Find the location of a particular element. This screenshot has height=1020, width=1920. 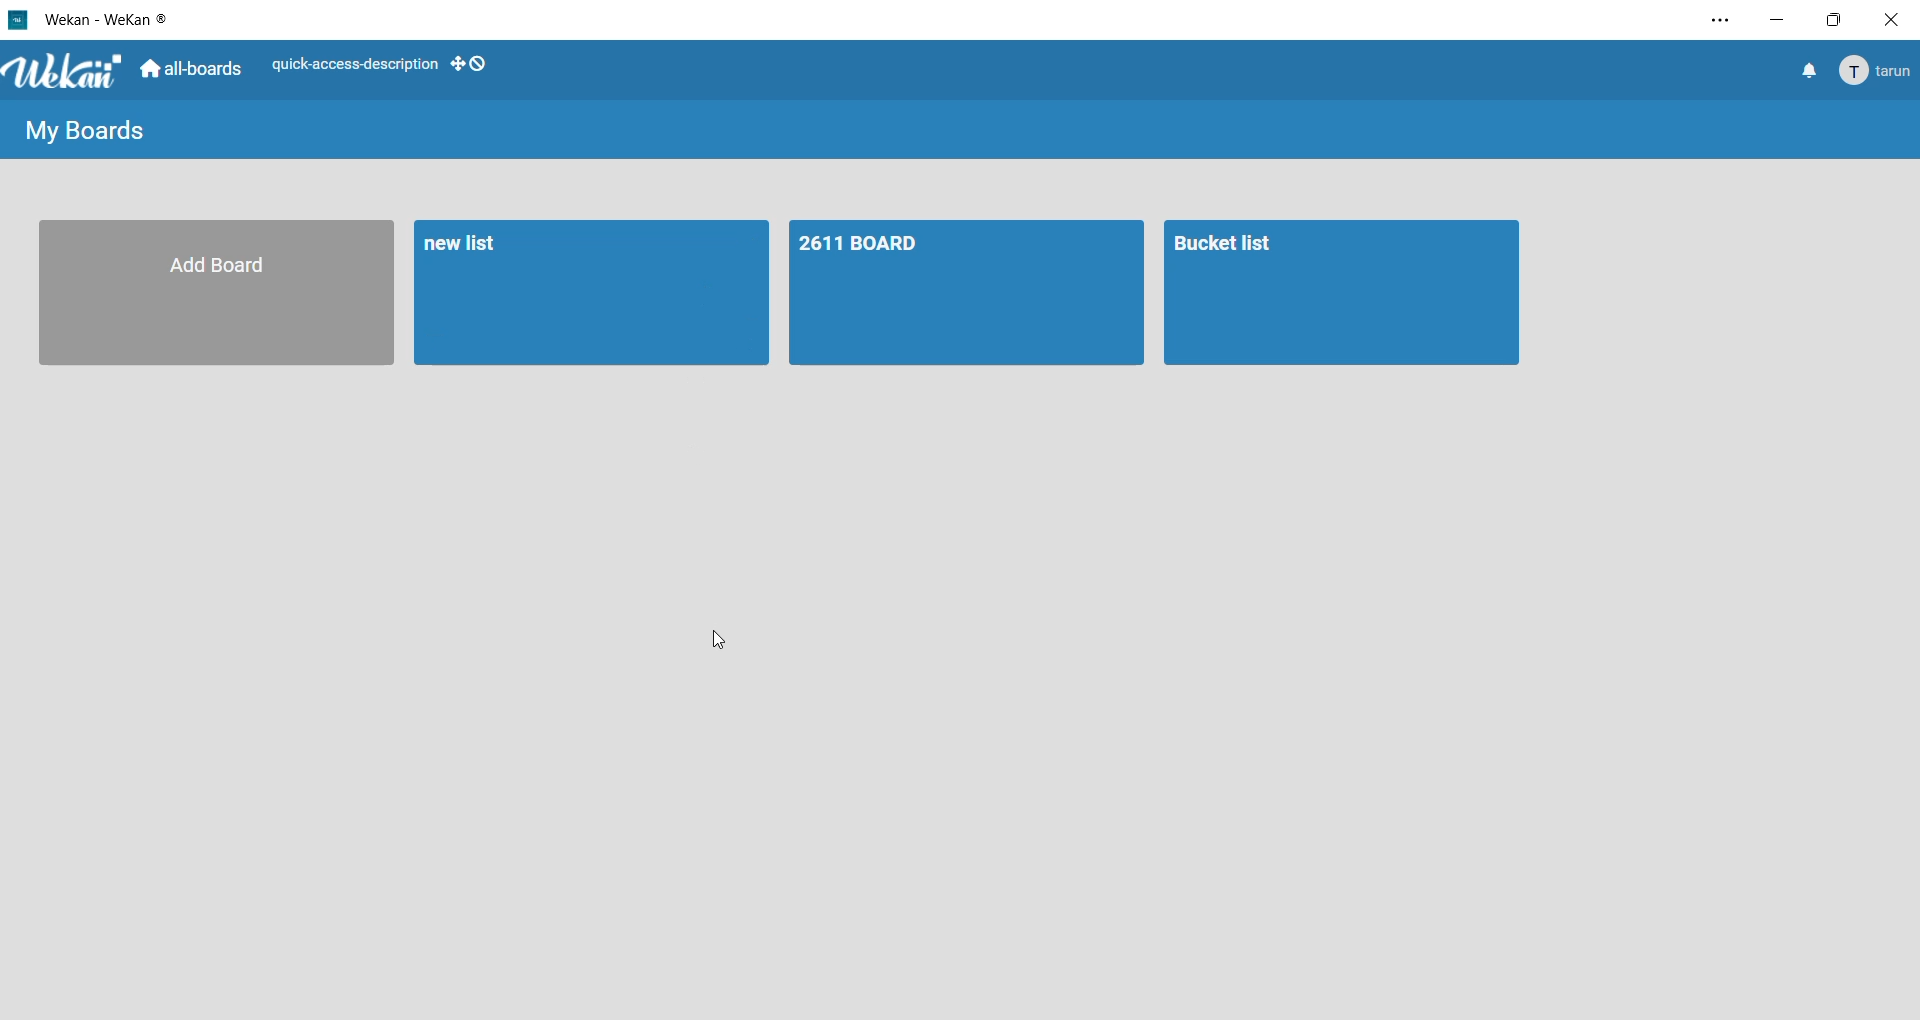

settings and more is located at coordinates (1715, 22).